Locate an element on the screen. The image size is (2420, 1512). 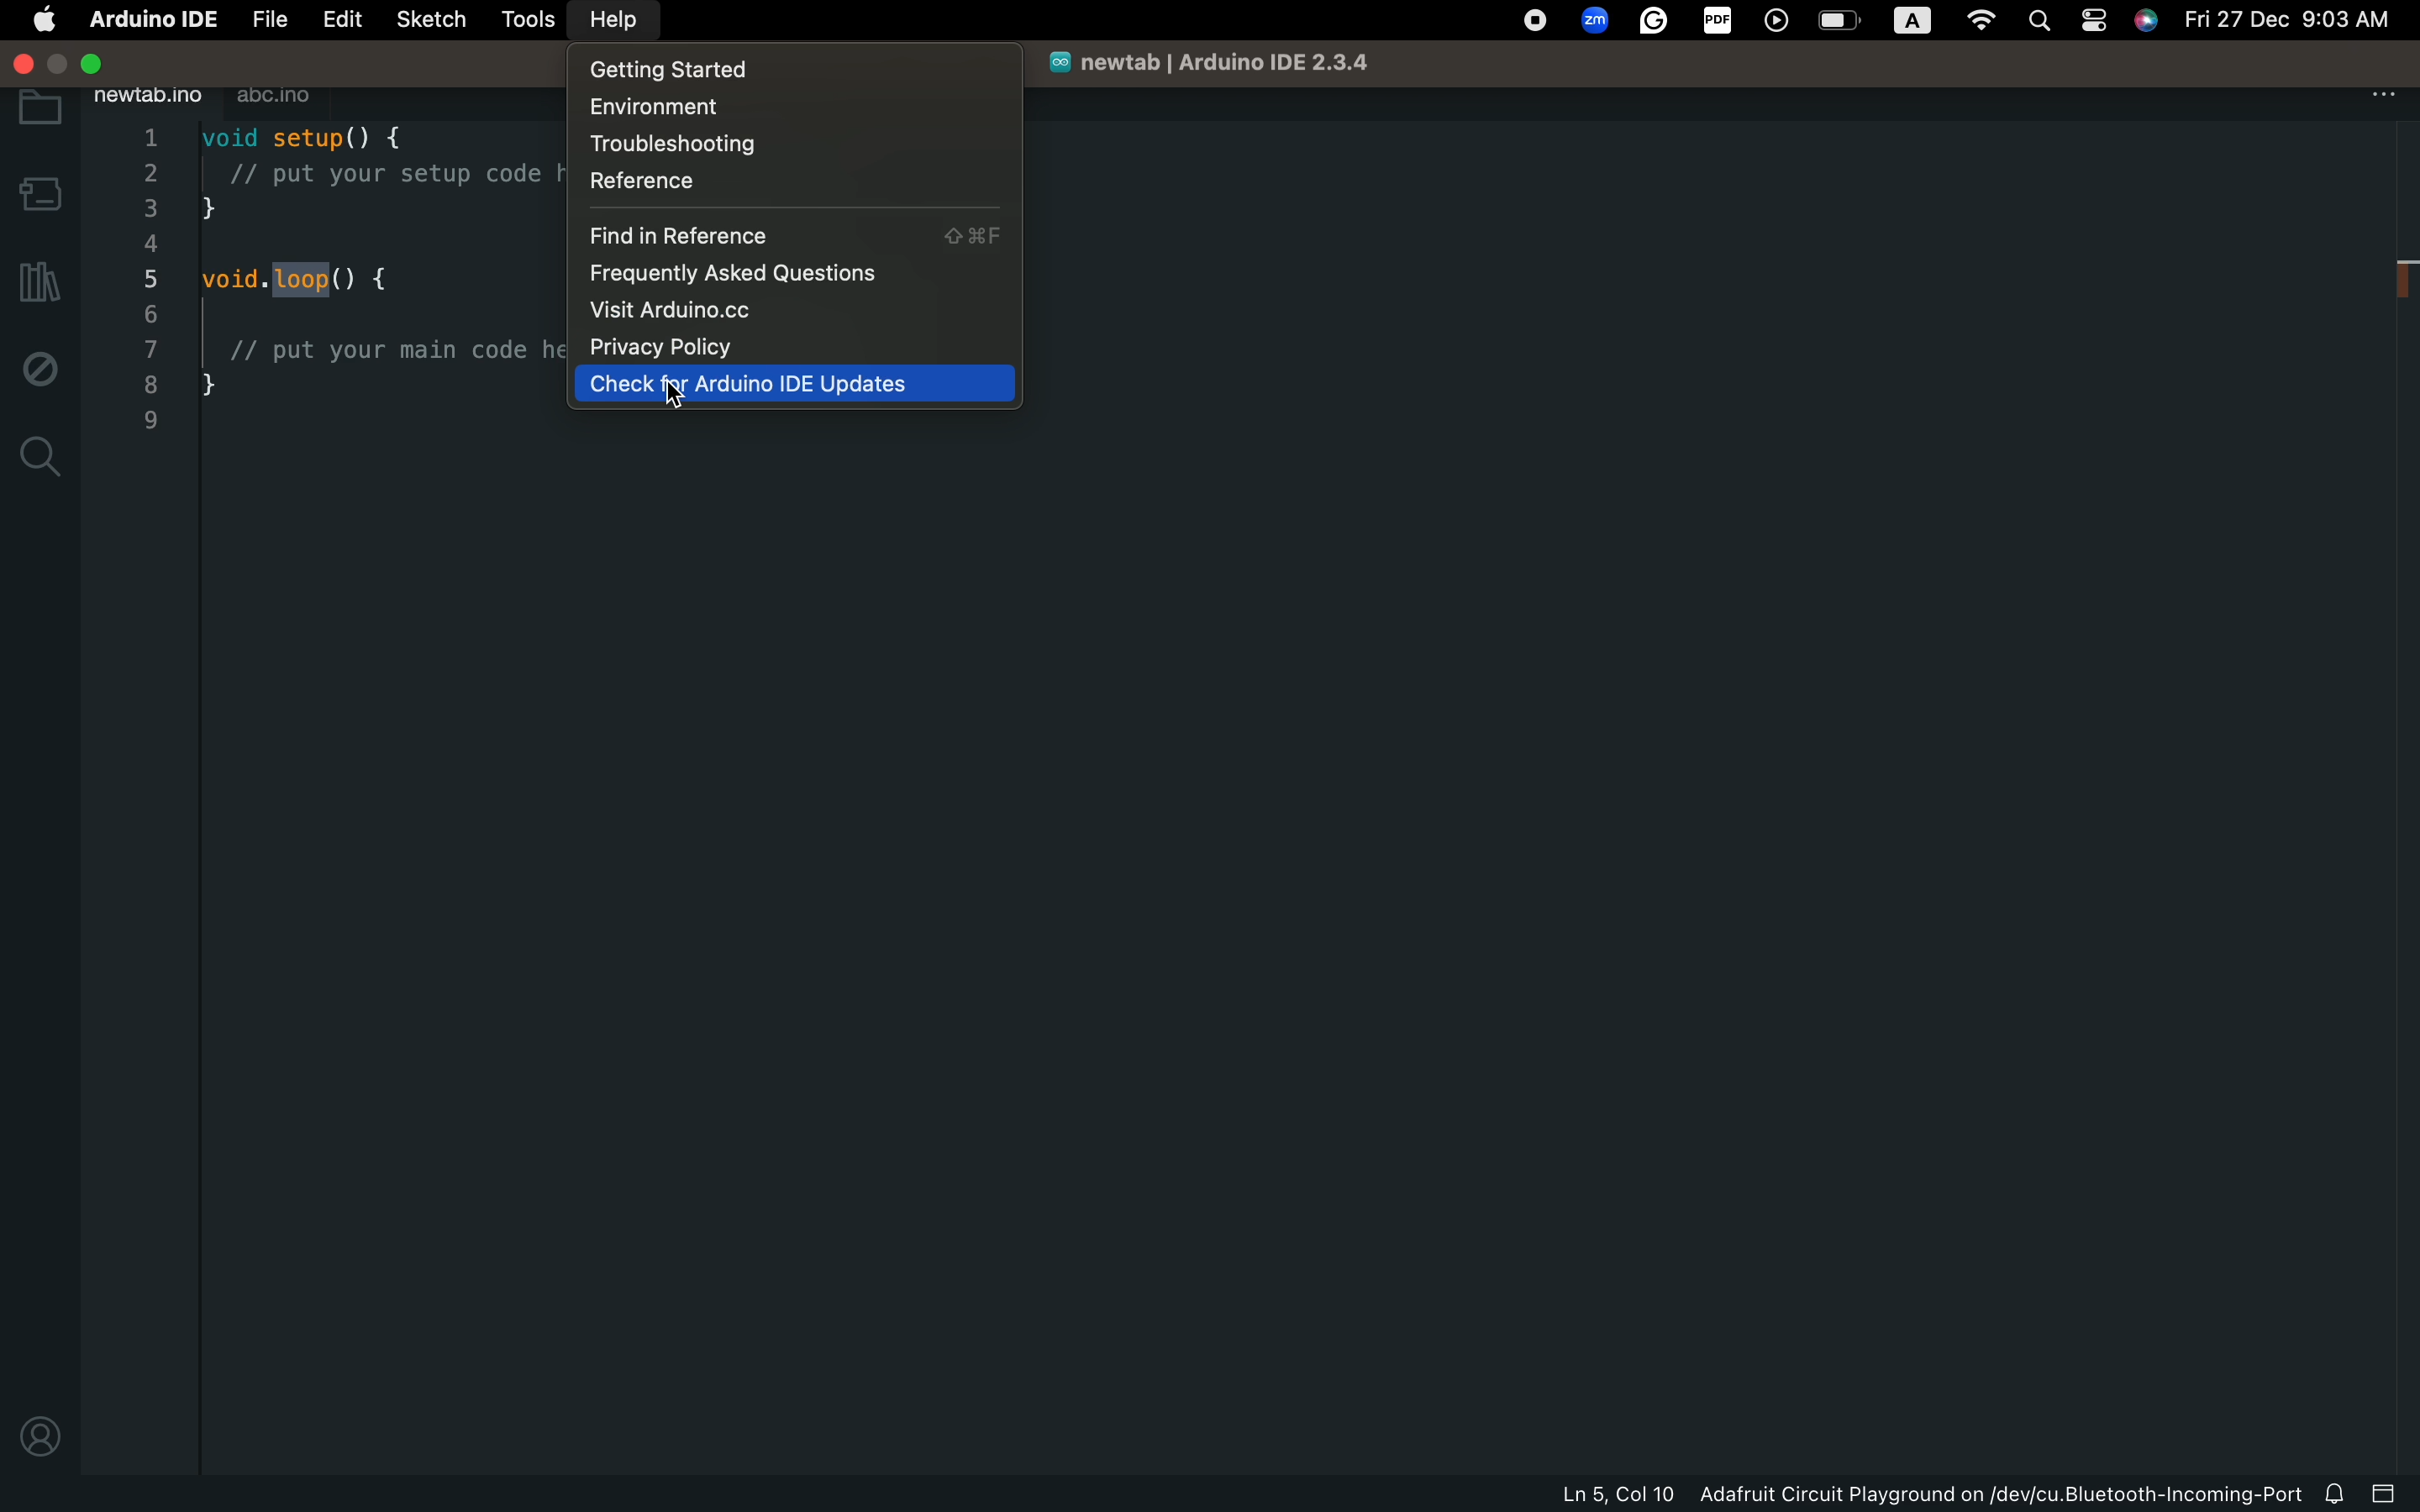
window control is located at coordinates (20, 62).